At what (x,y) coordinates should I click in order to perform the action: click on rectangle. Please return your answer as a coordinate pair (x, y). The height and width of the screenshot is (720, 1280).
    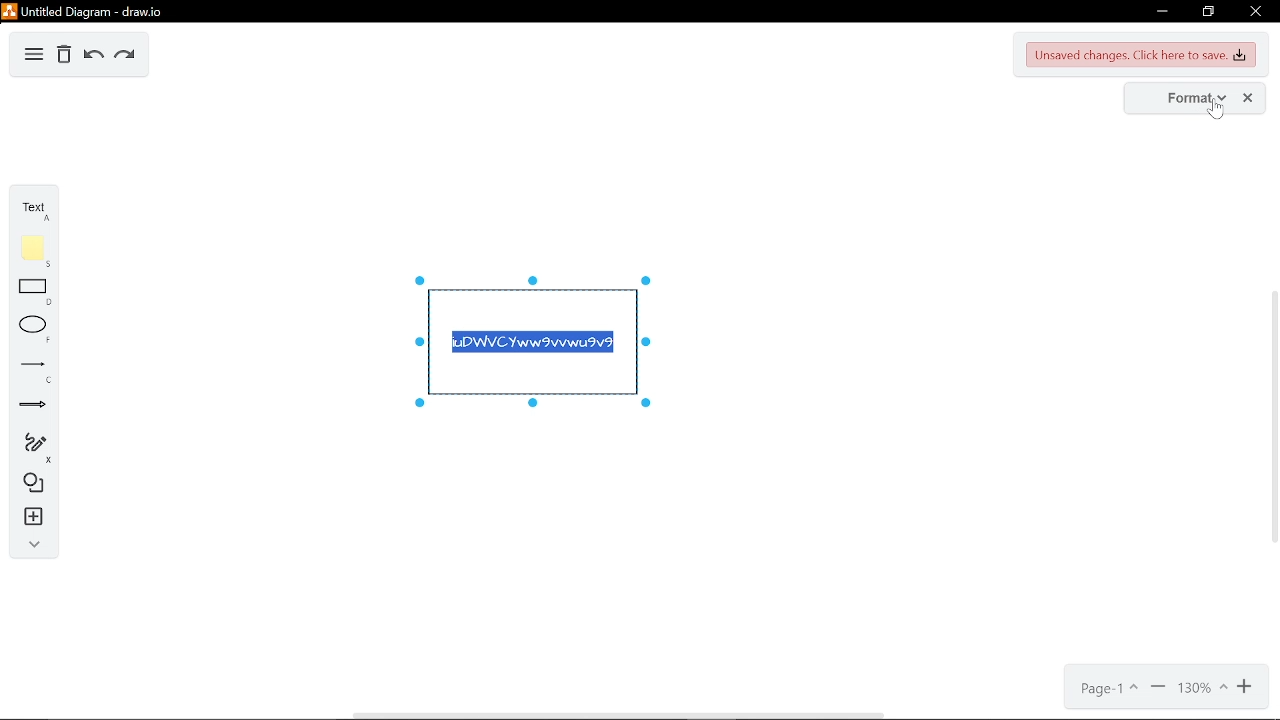
    Looking at the image, I should click on (29, 291).